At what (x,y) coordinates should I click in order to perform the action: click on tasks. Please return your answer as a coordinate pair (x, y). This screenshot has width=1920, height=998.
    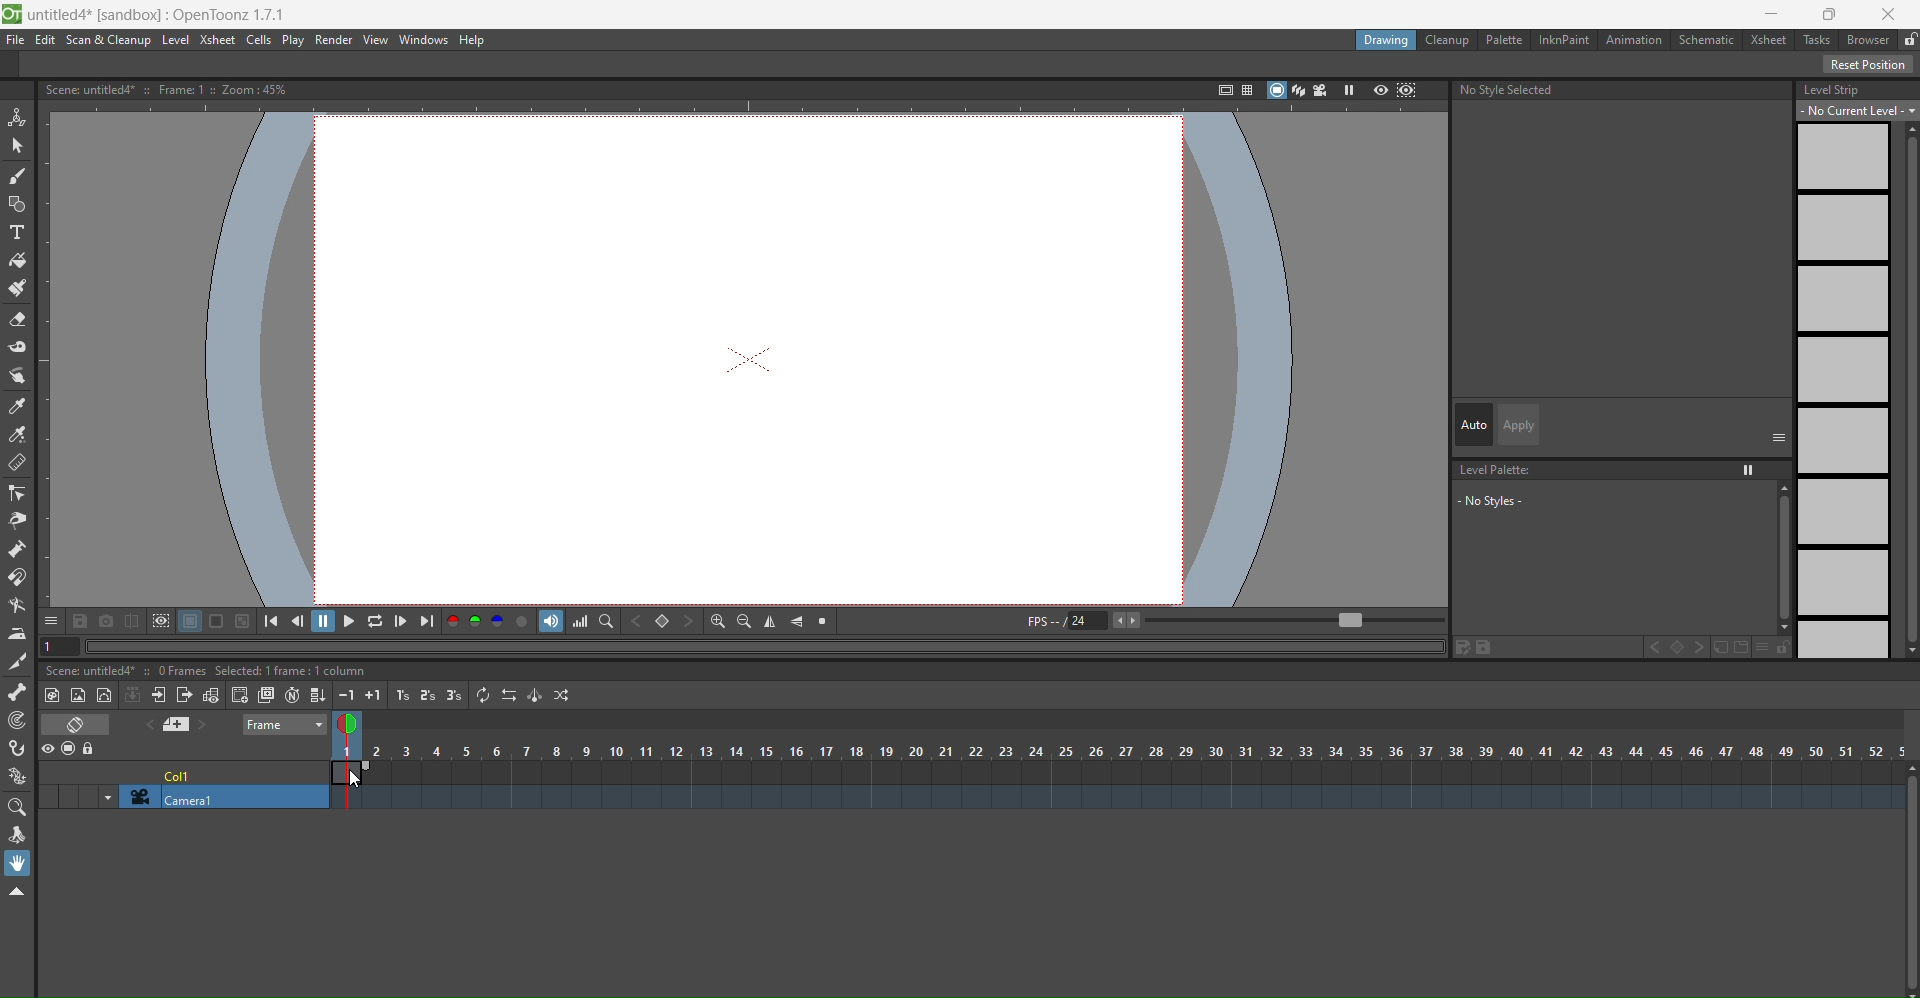
    Looking at the image, I should click on (1816, 41).